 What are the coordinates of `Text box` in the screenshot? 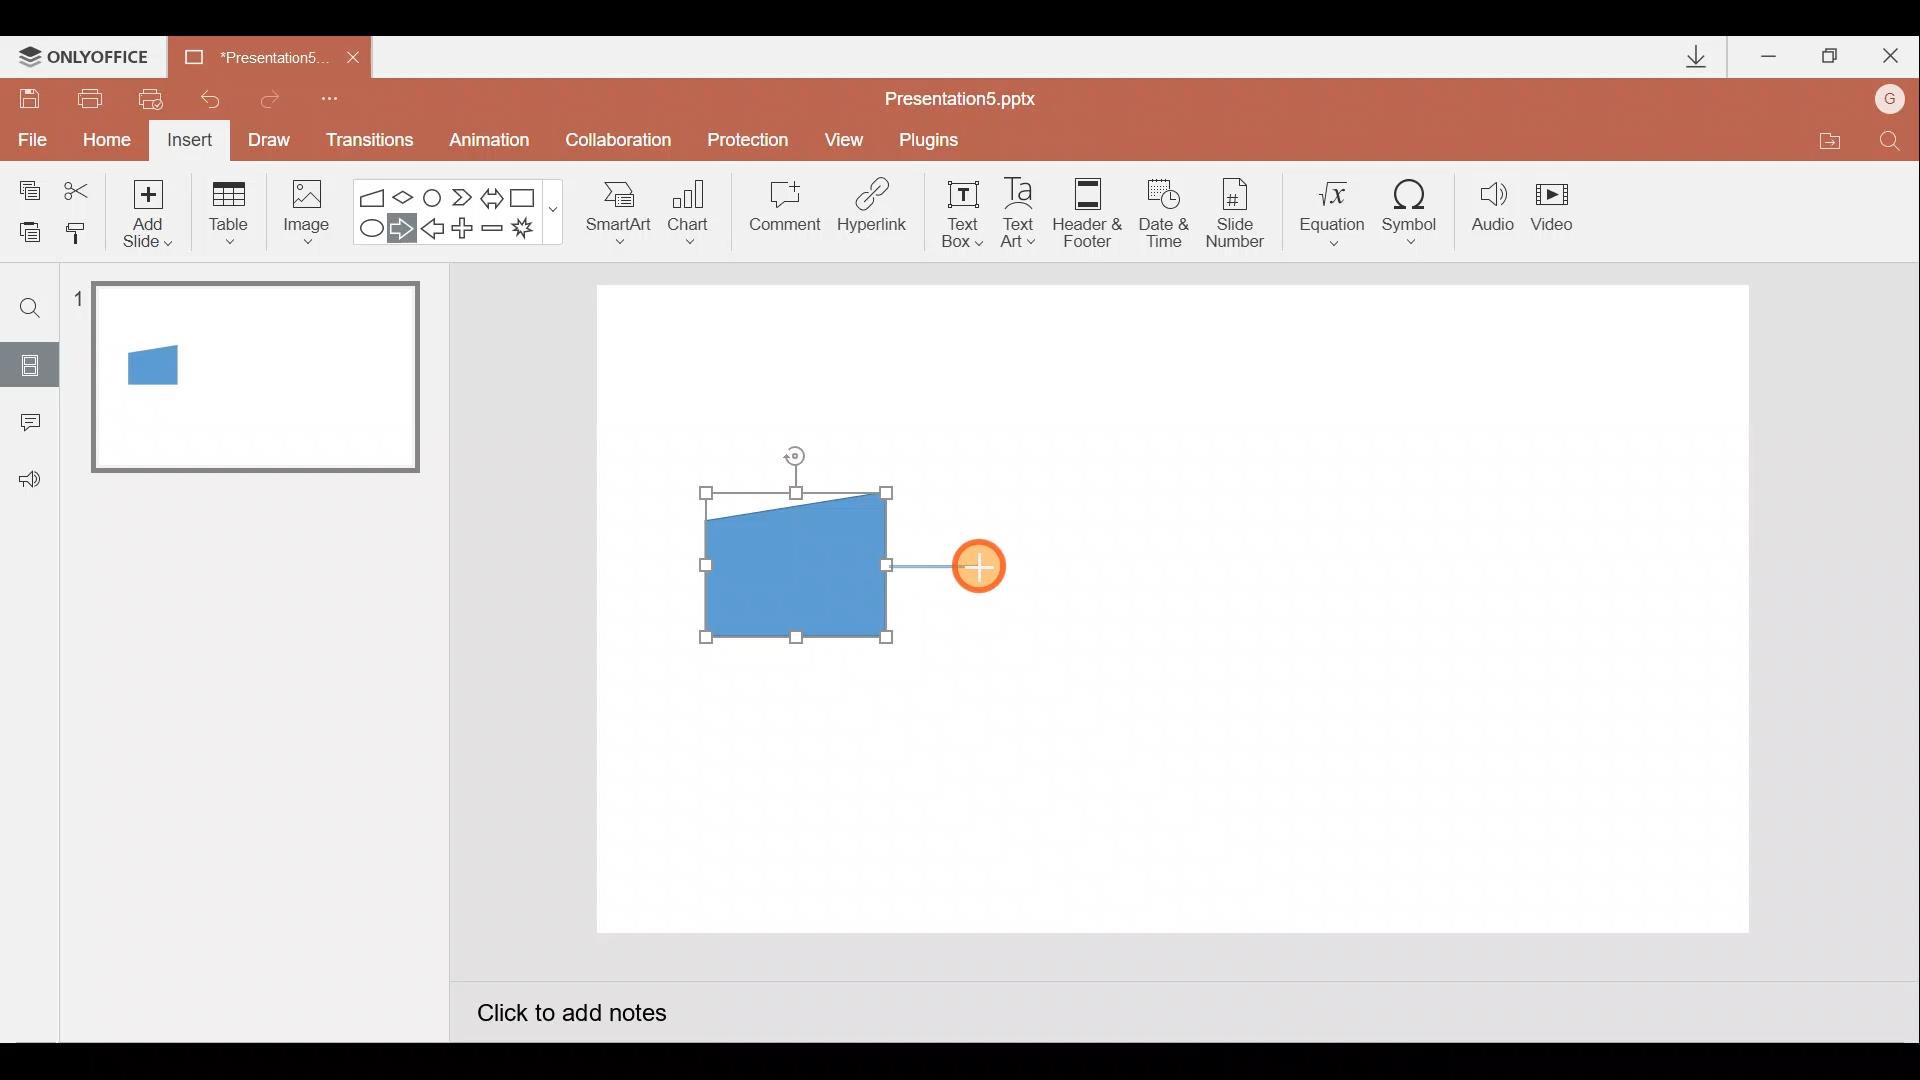 It's located at (956, 211).